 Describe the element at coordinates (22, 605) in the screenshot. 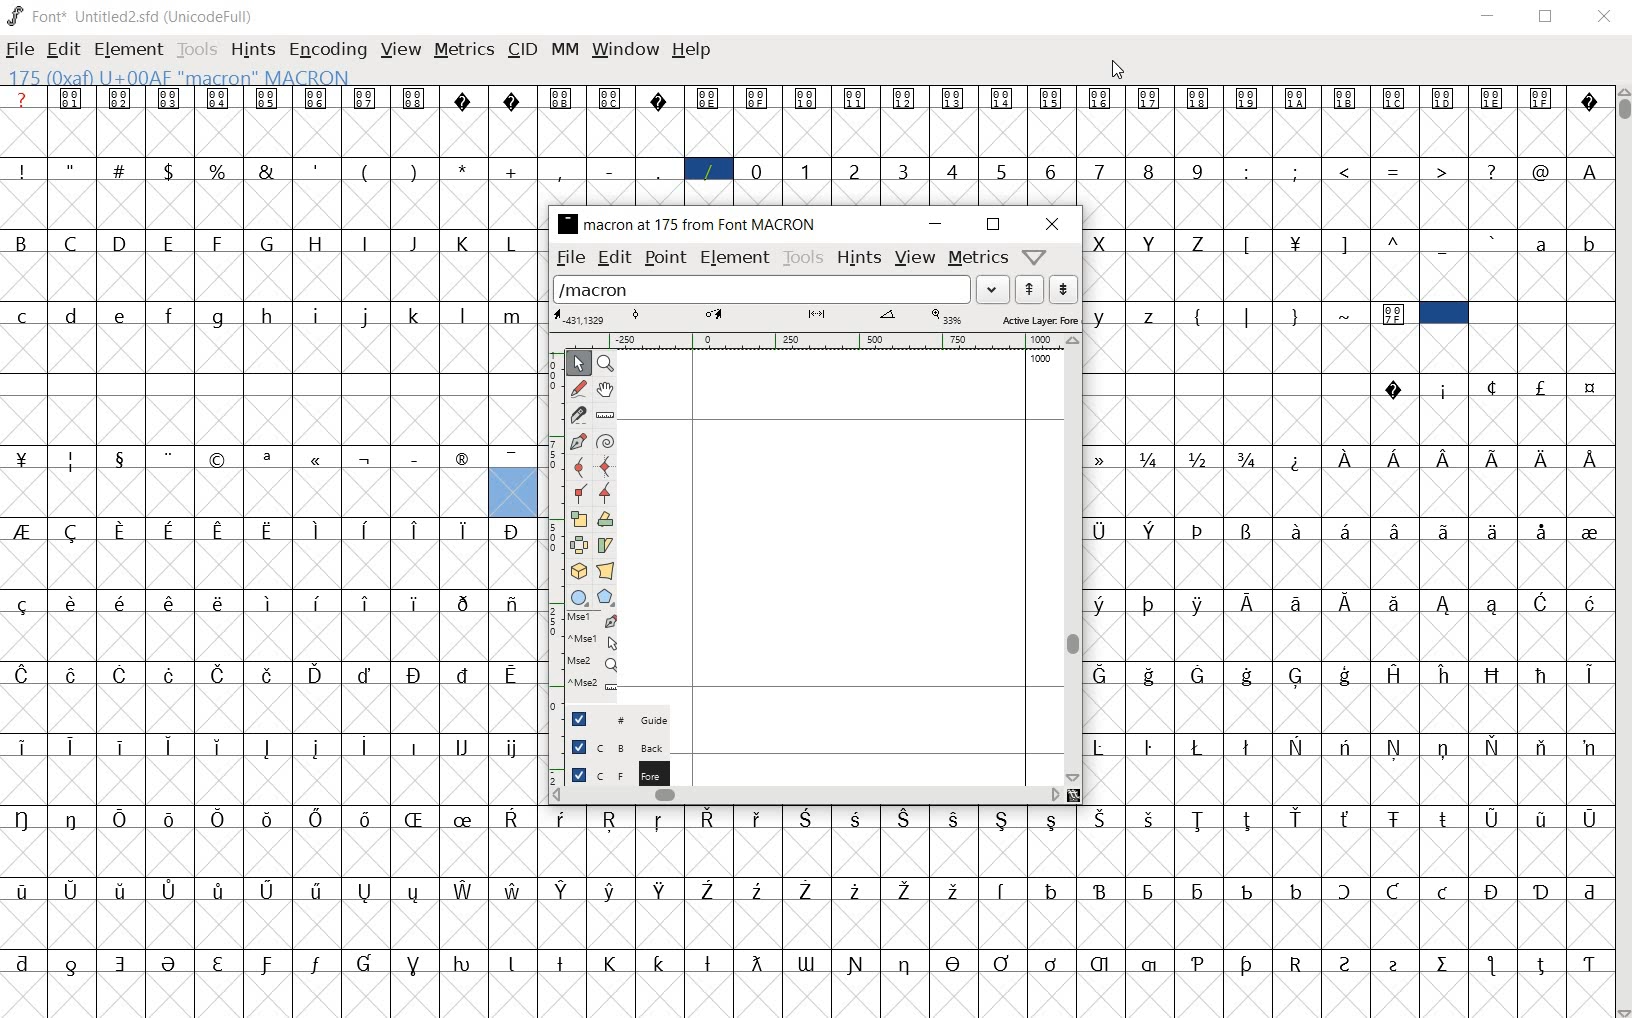

I see `Symbol` at that location.